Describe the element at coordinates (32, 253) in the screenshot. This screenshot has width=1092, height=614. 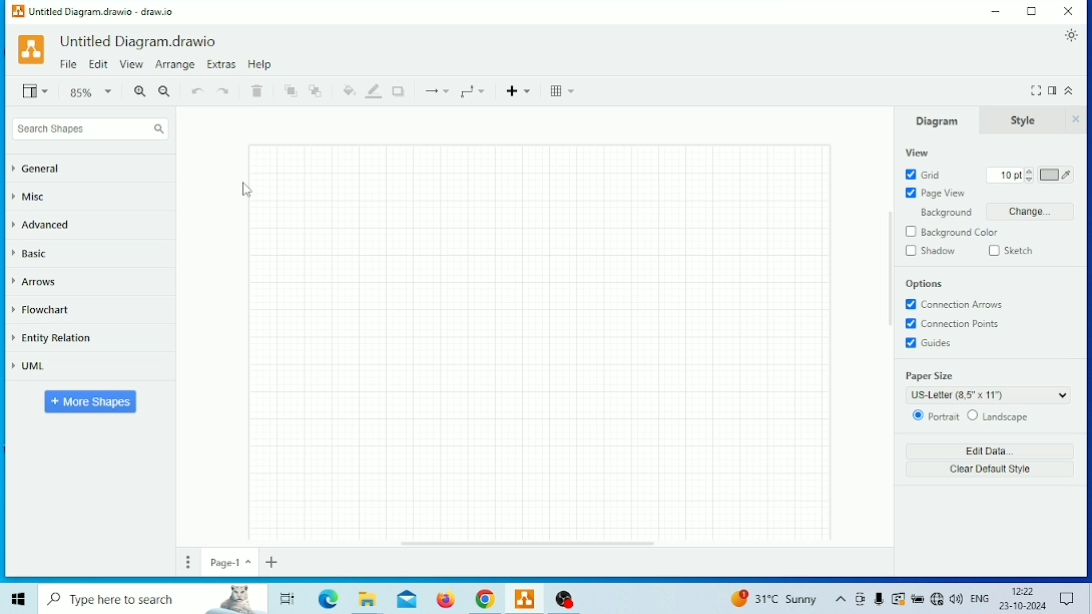
I see `Basic` at that location.